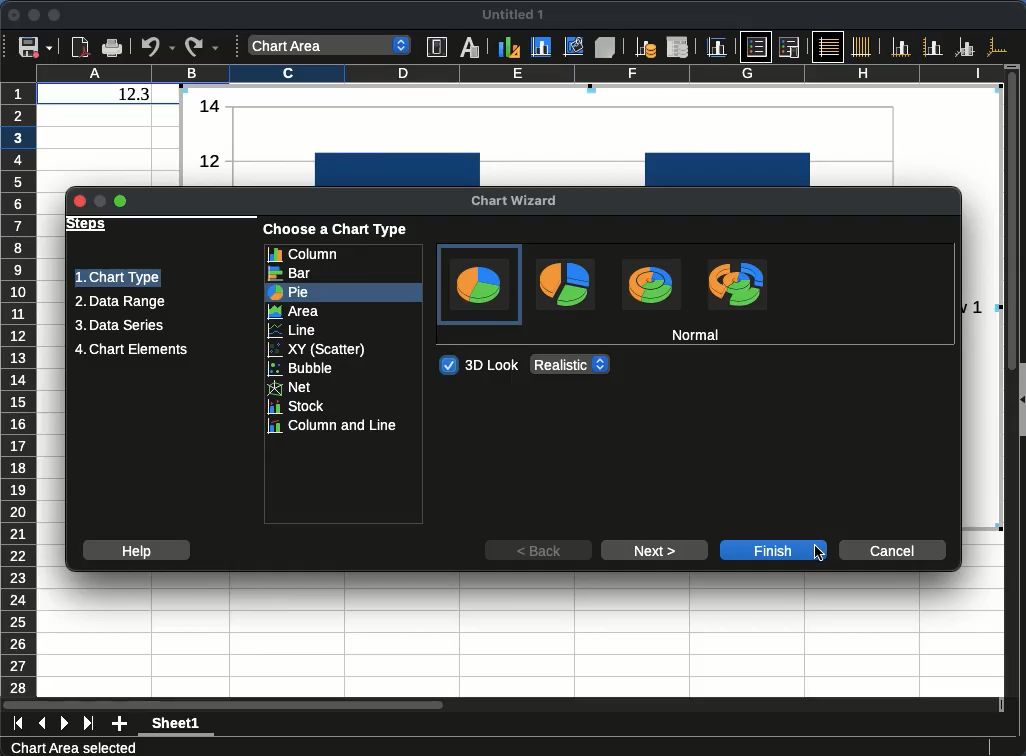 The width and height of the screenshot is (1026, 756). What do you see at coordinates (1023, 400) in the screenshot?
I see `Collapse/Expand` at bounding box center [1023, 400].